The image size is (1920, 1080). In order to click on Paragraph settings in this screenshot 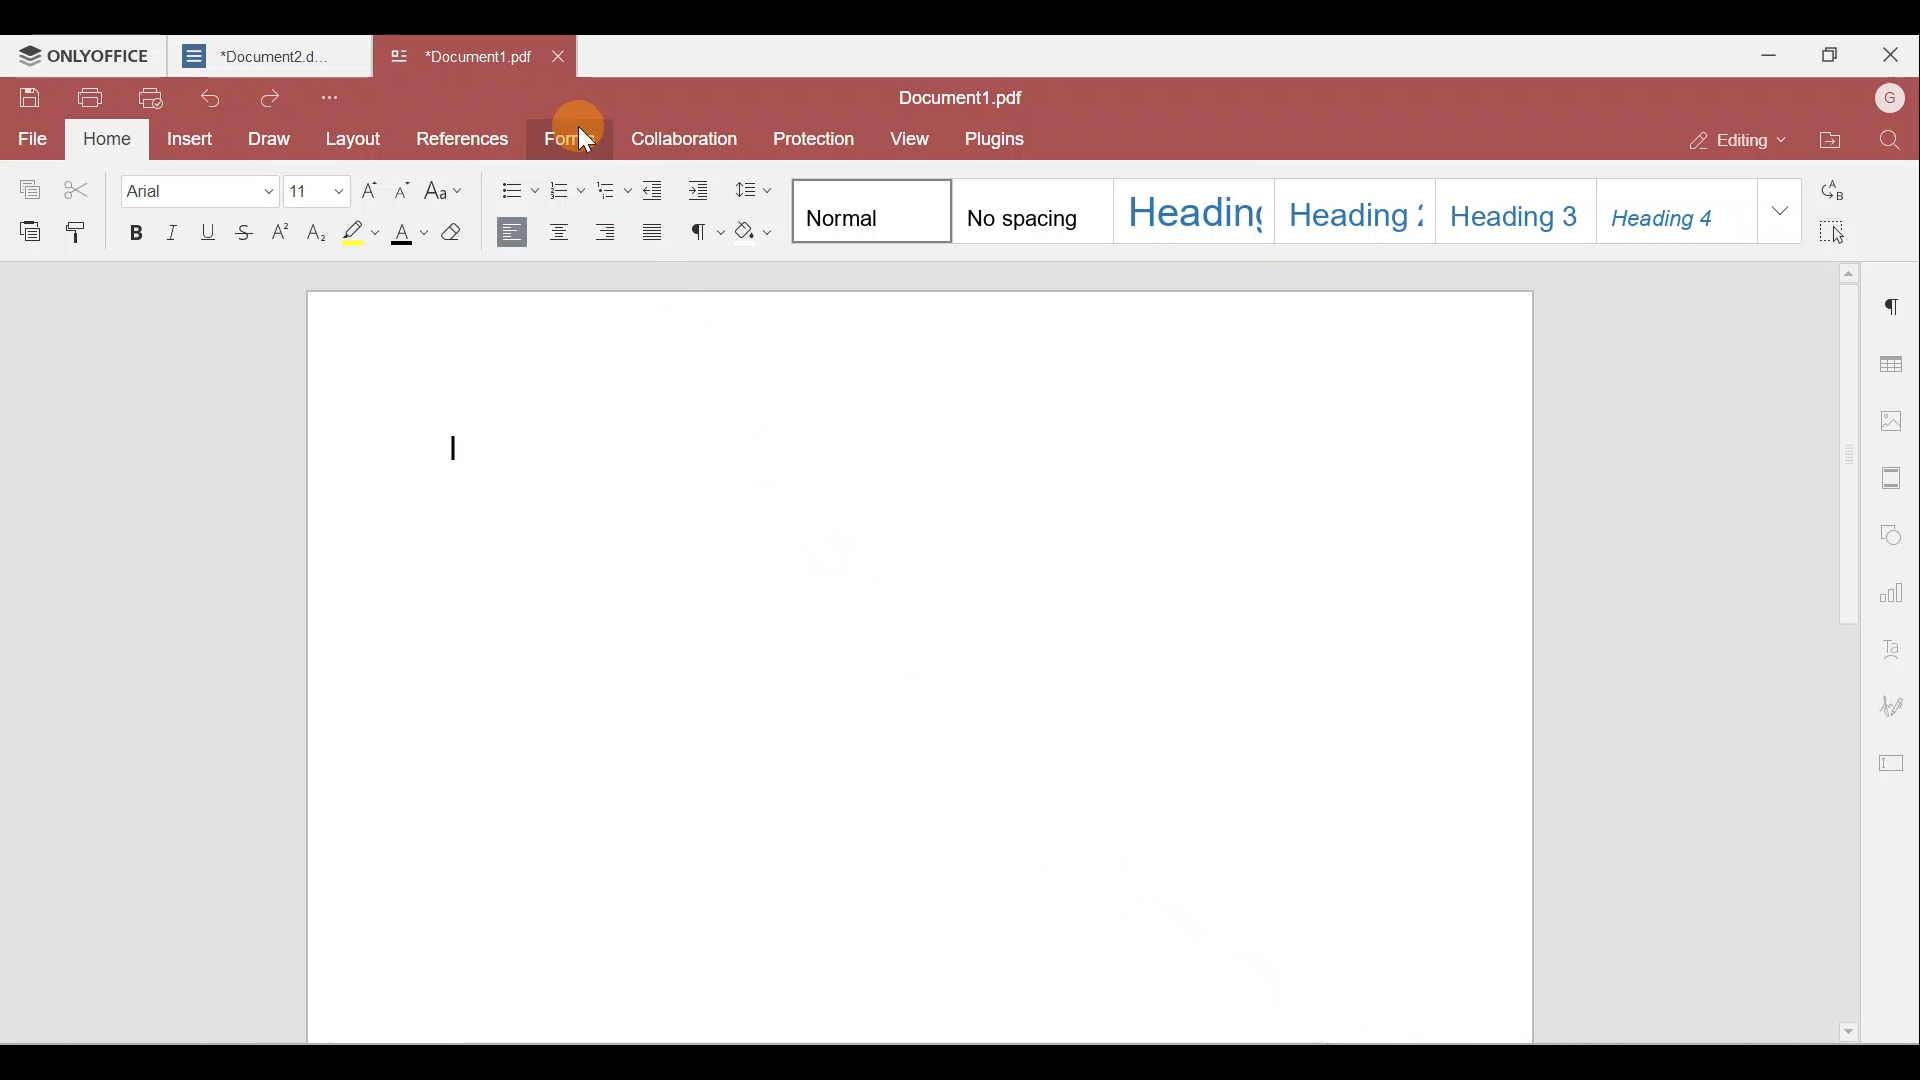, I will do `click(1895, 304)`.